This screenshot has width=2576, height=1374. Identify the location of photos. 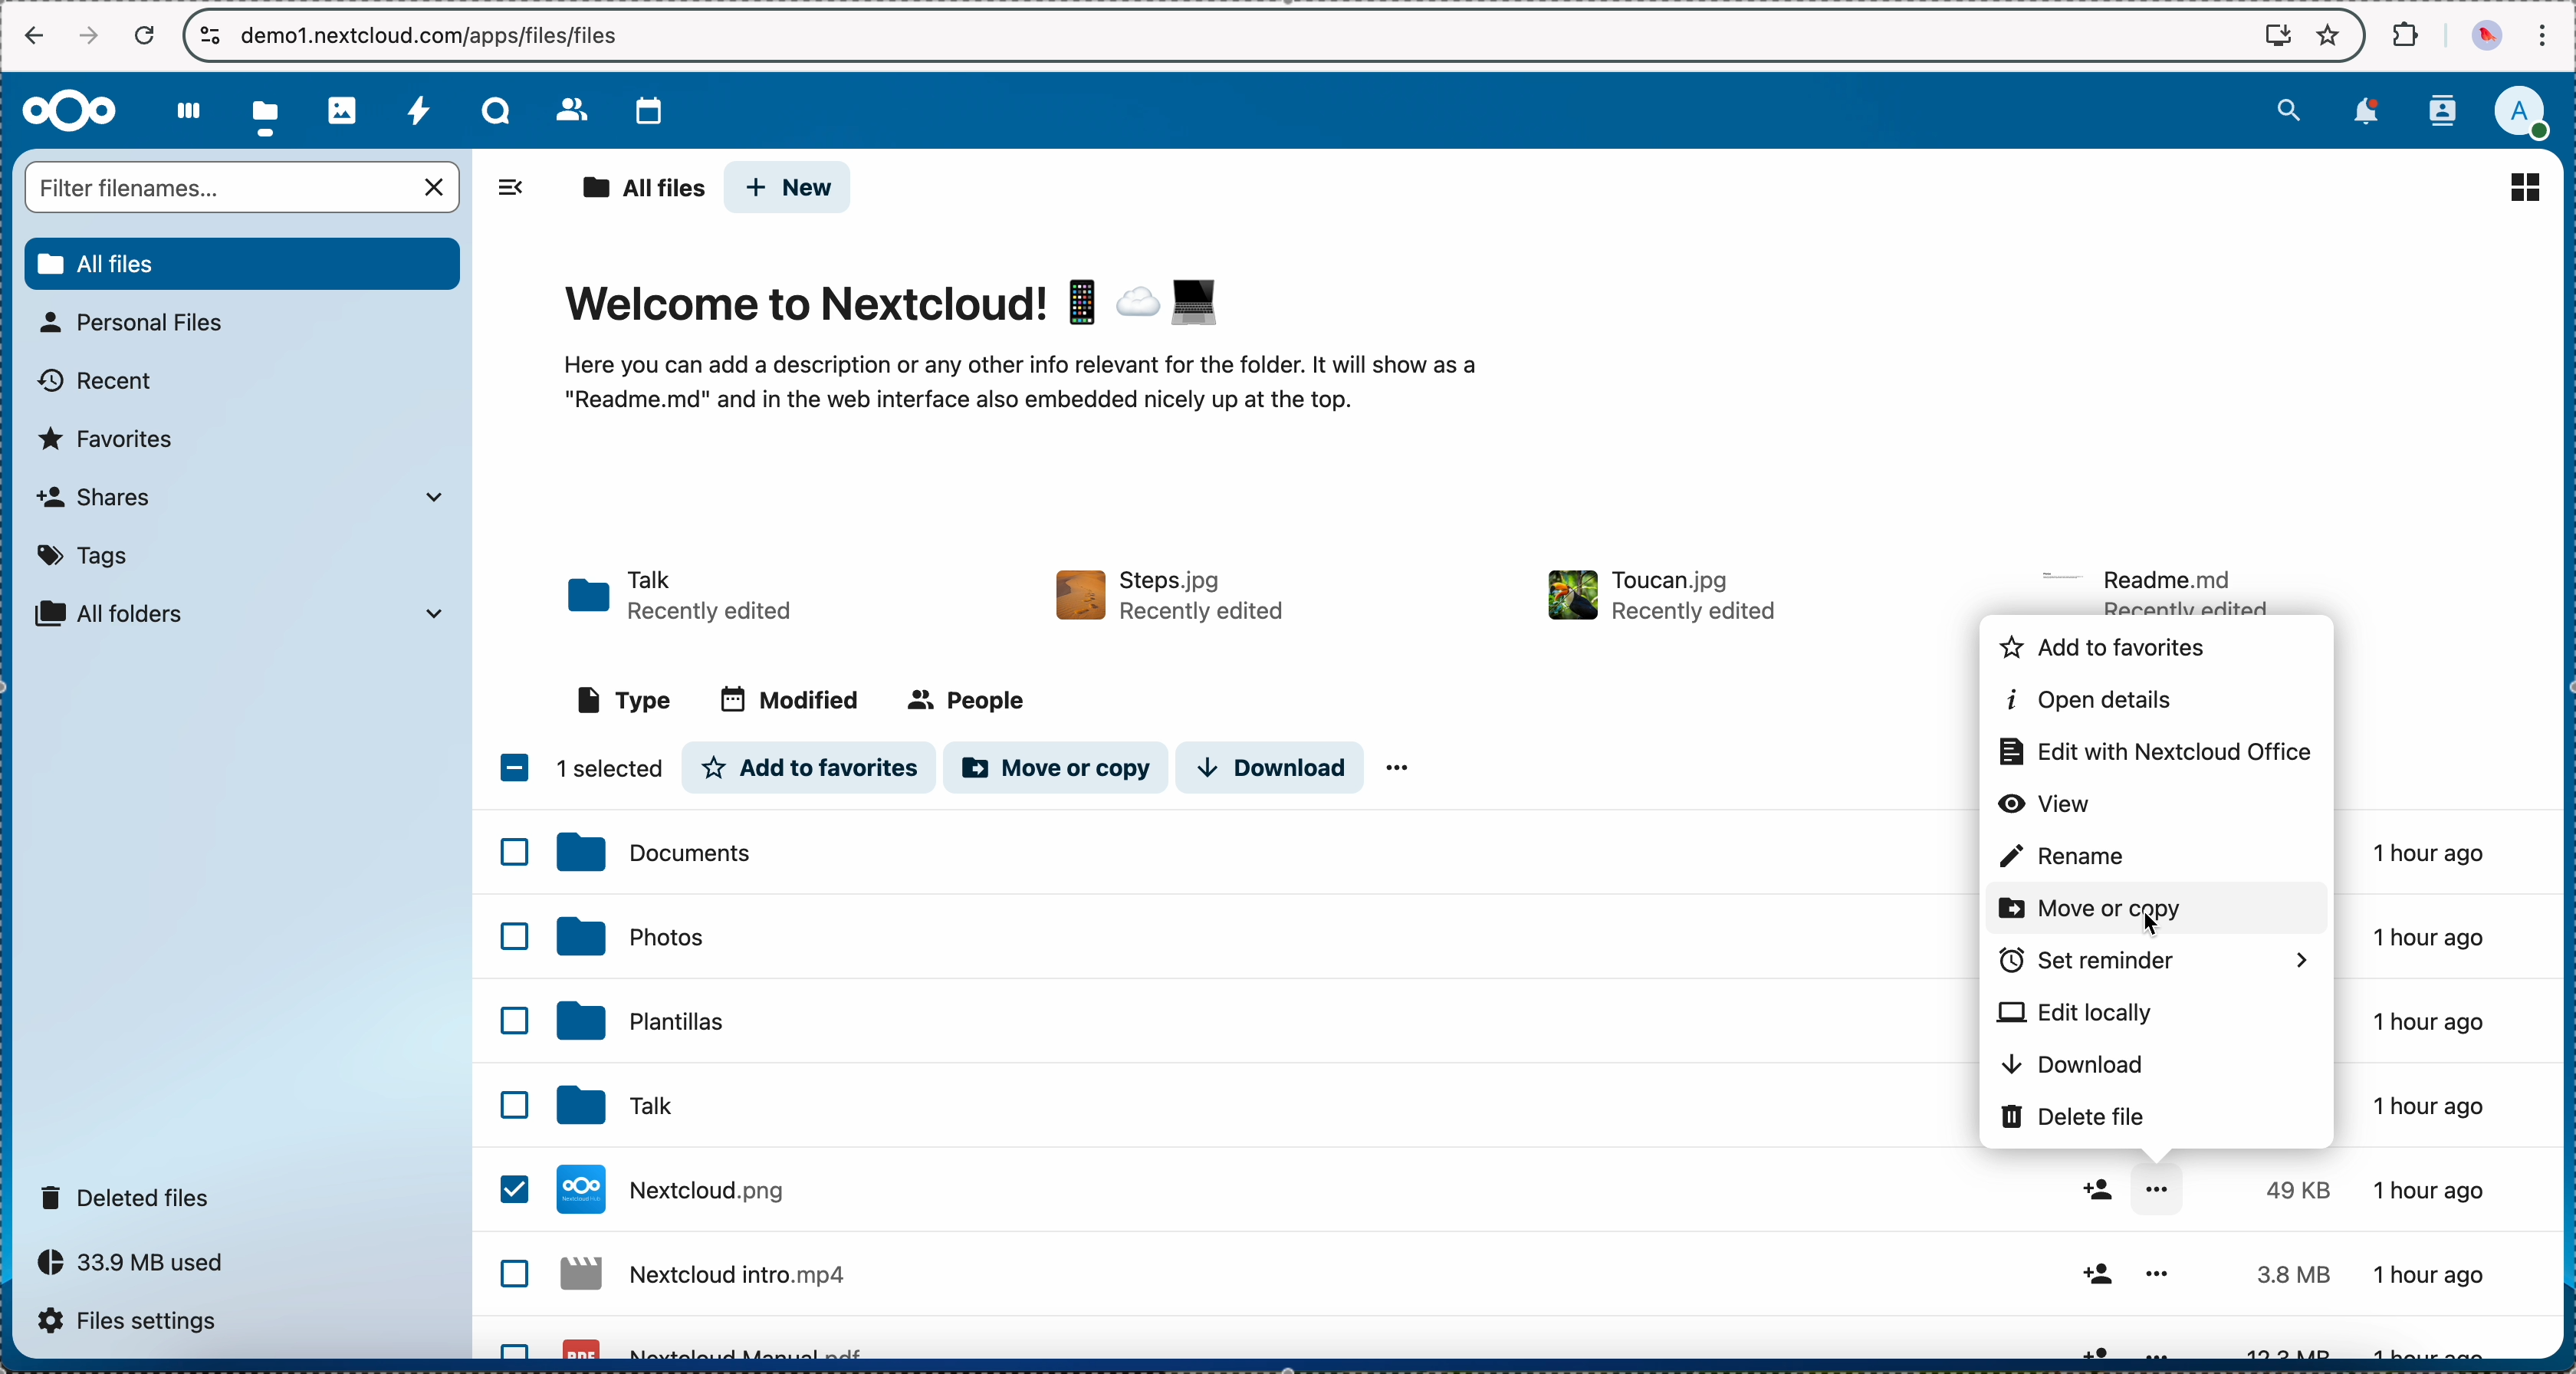
(1259, 939).